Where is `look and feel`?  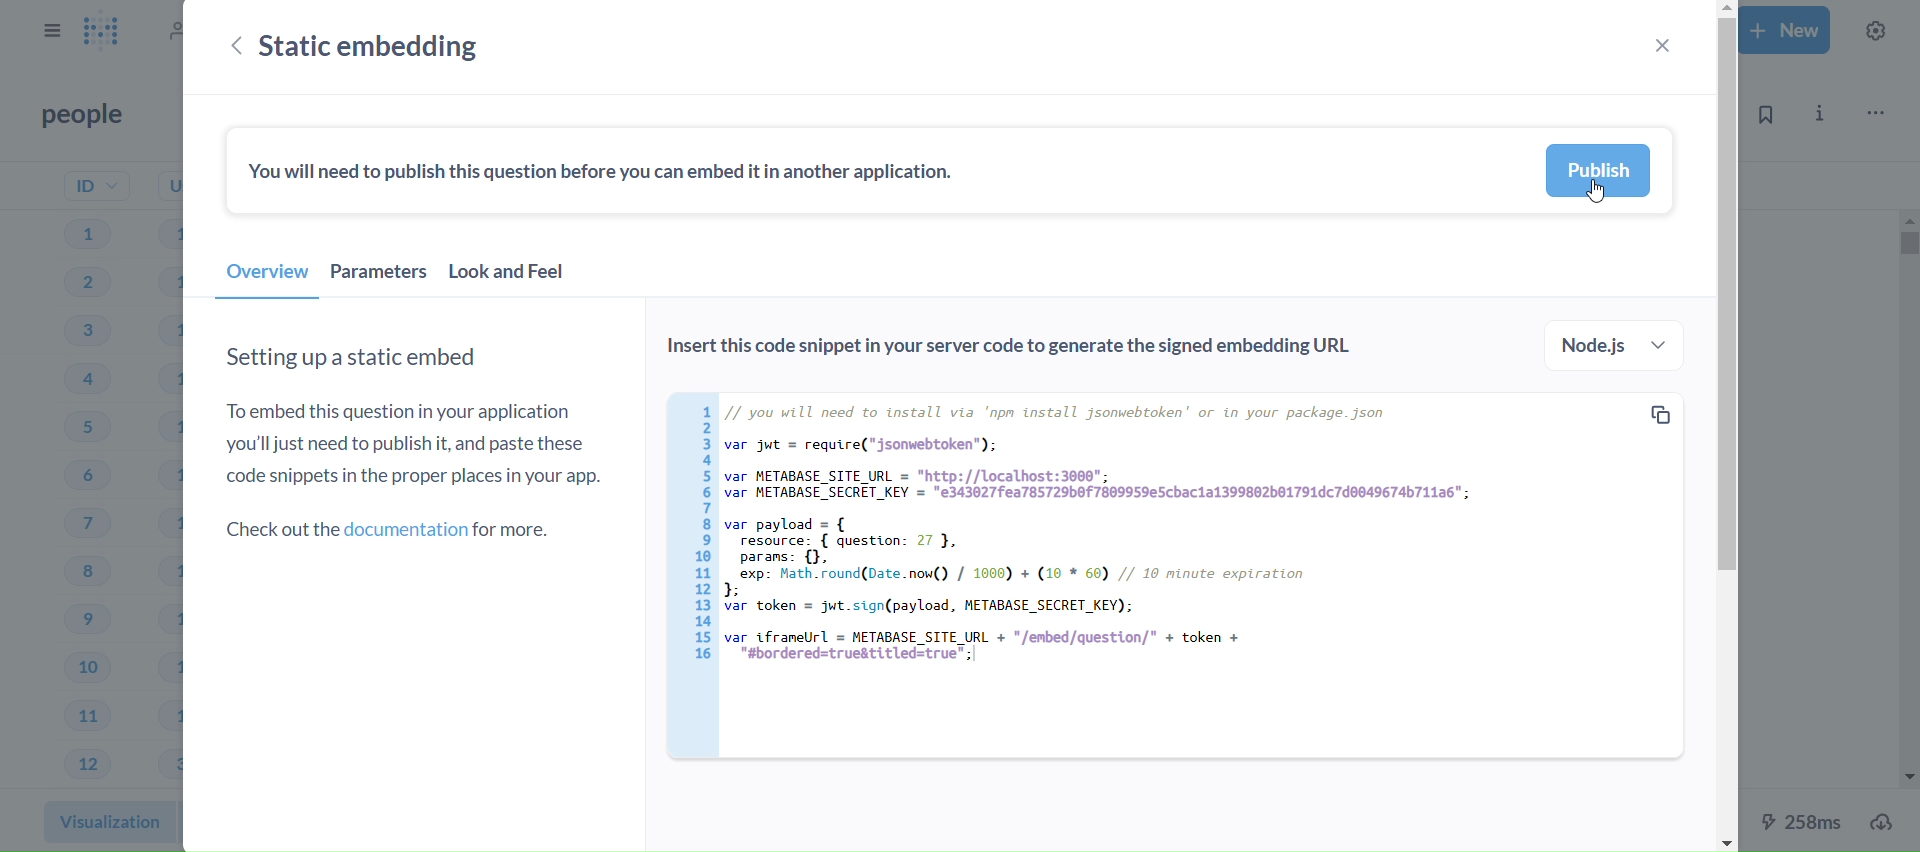
look and feel is located at coordinates (520, 277).